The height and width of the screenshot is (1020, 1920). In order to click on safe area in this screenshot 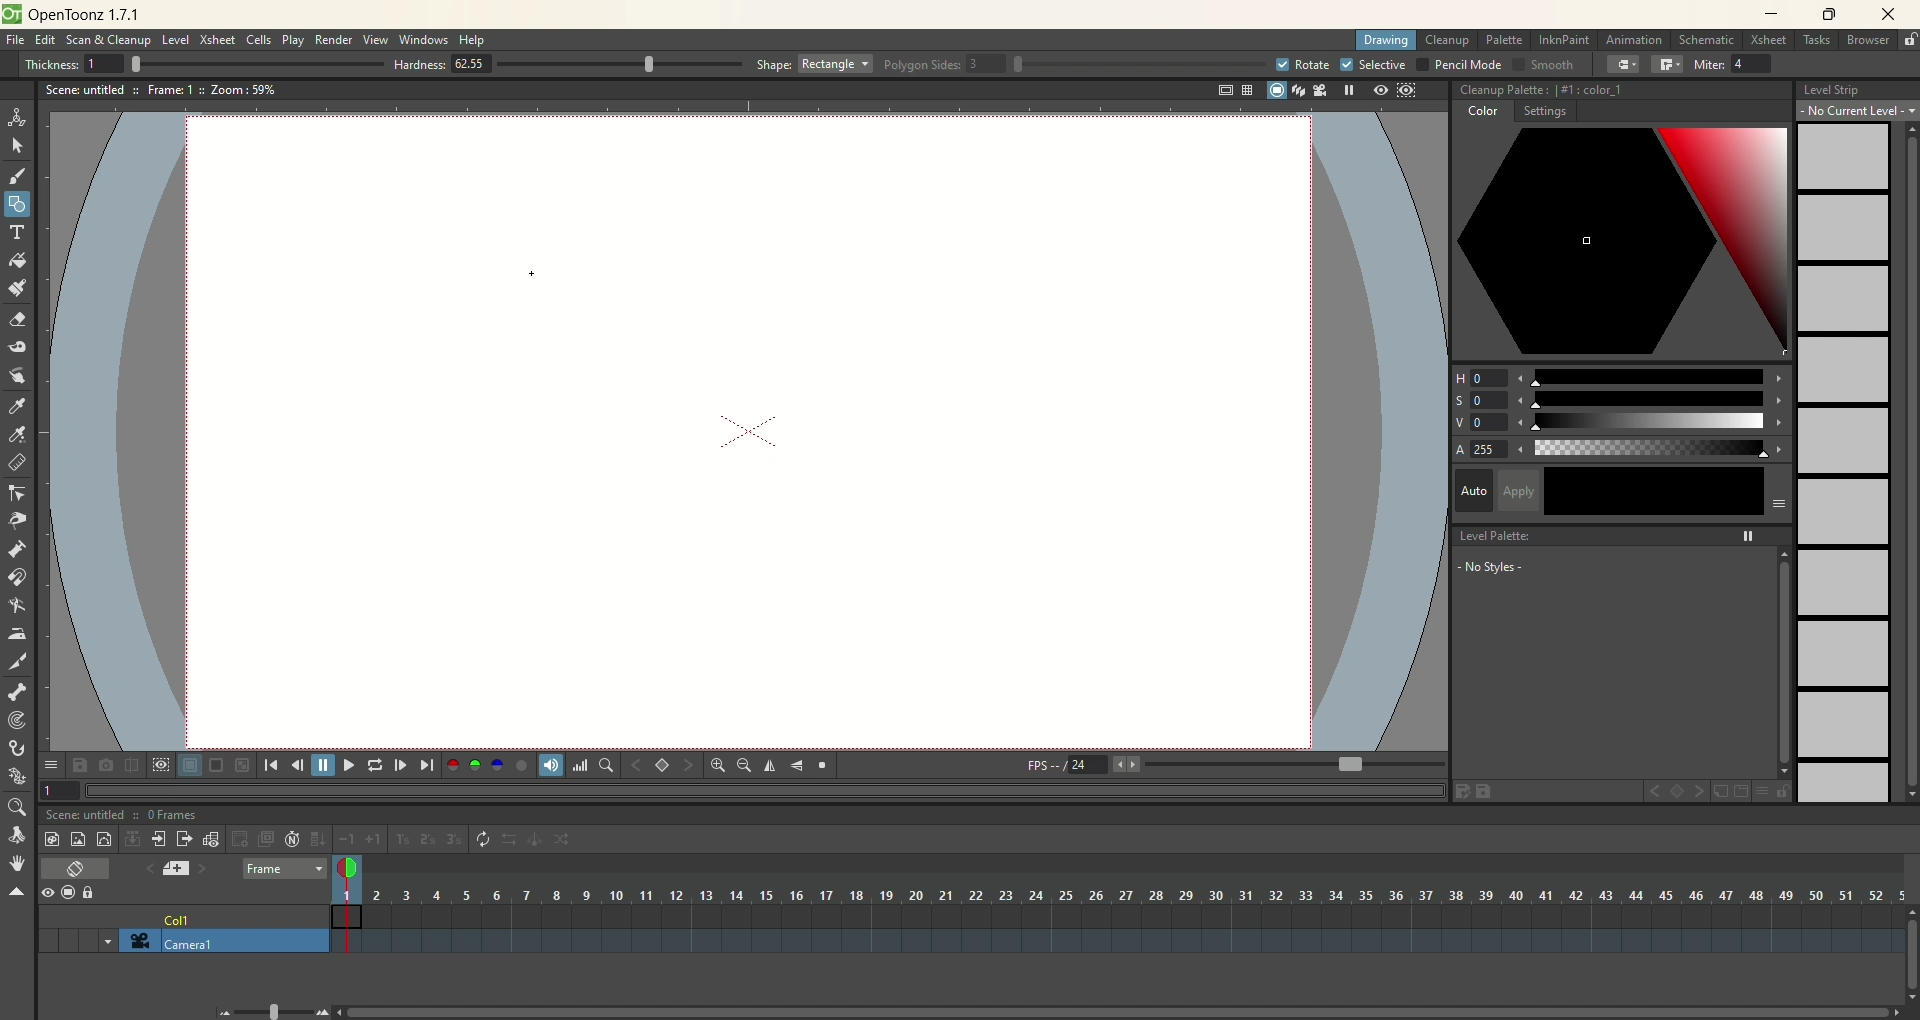, I will do `click(1223, 91)`.